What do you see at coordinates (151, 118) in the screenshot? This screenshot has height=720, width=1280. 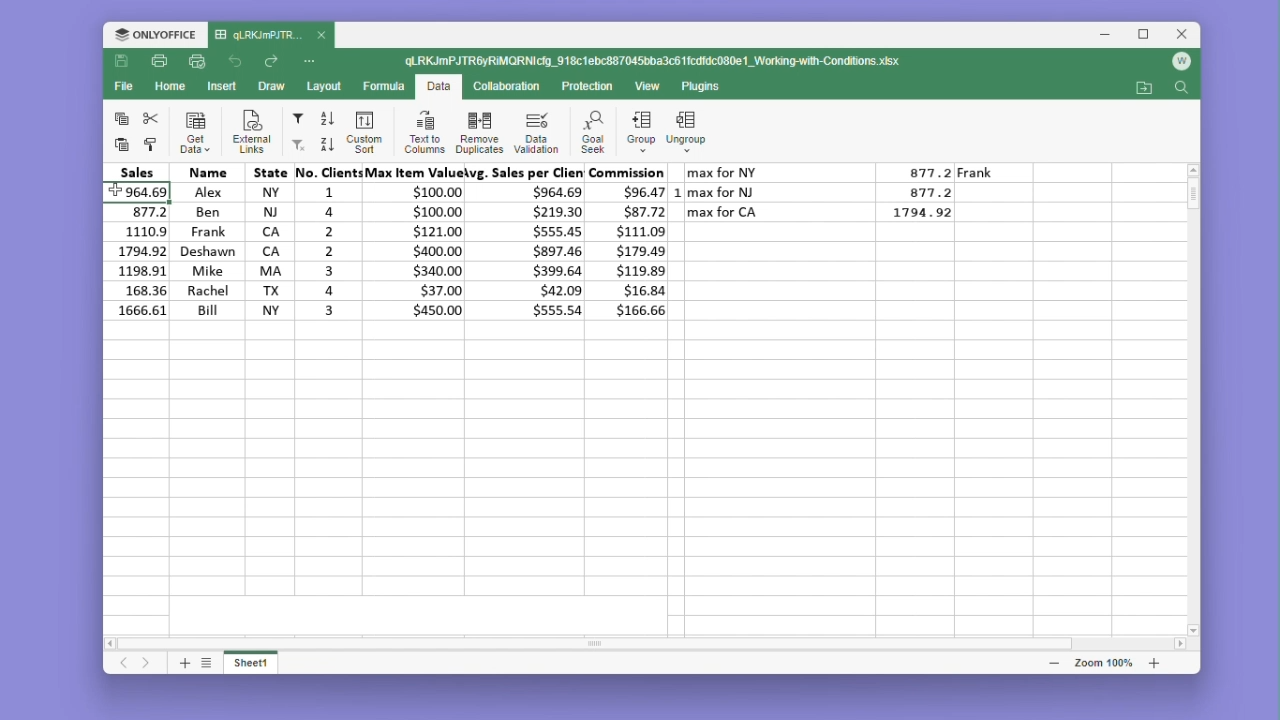 I see `cut` at bounding box center [151, 118].